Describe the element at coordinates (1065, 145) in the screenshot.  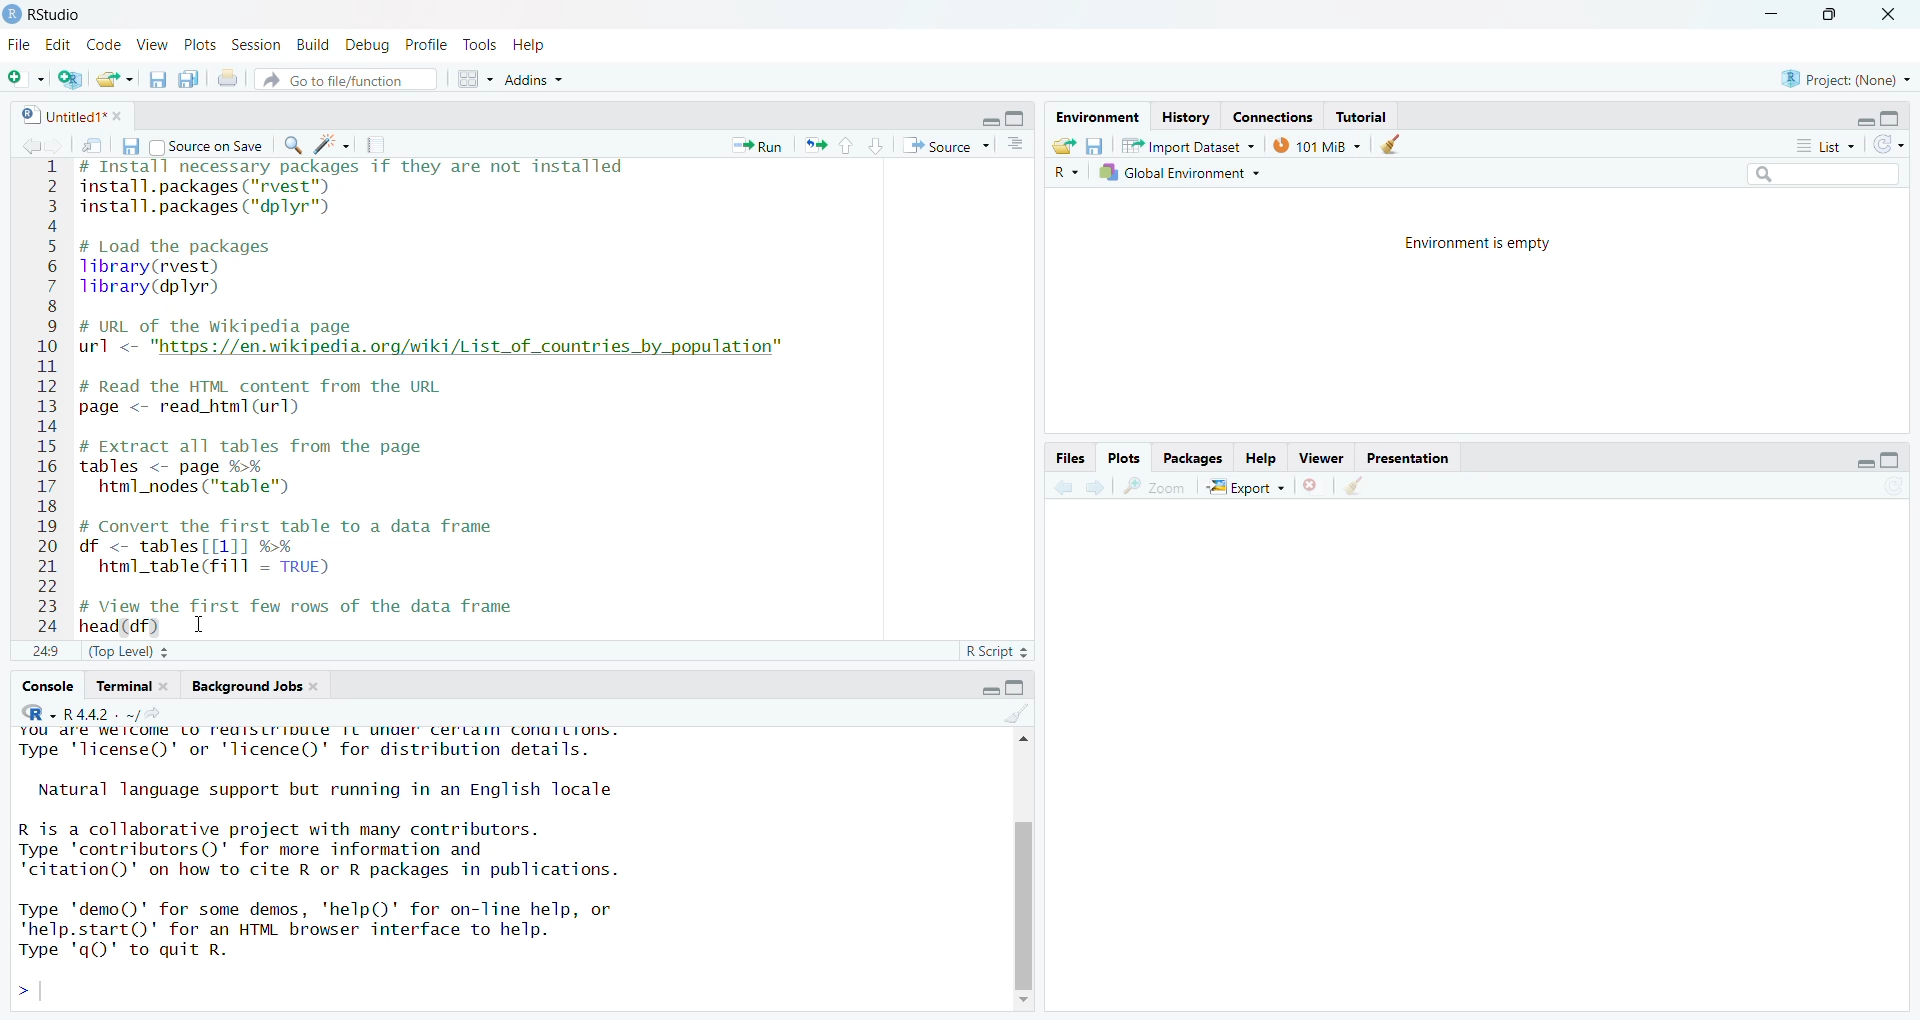
I see `open folder` at that location.